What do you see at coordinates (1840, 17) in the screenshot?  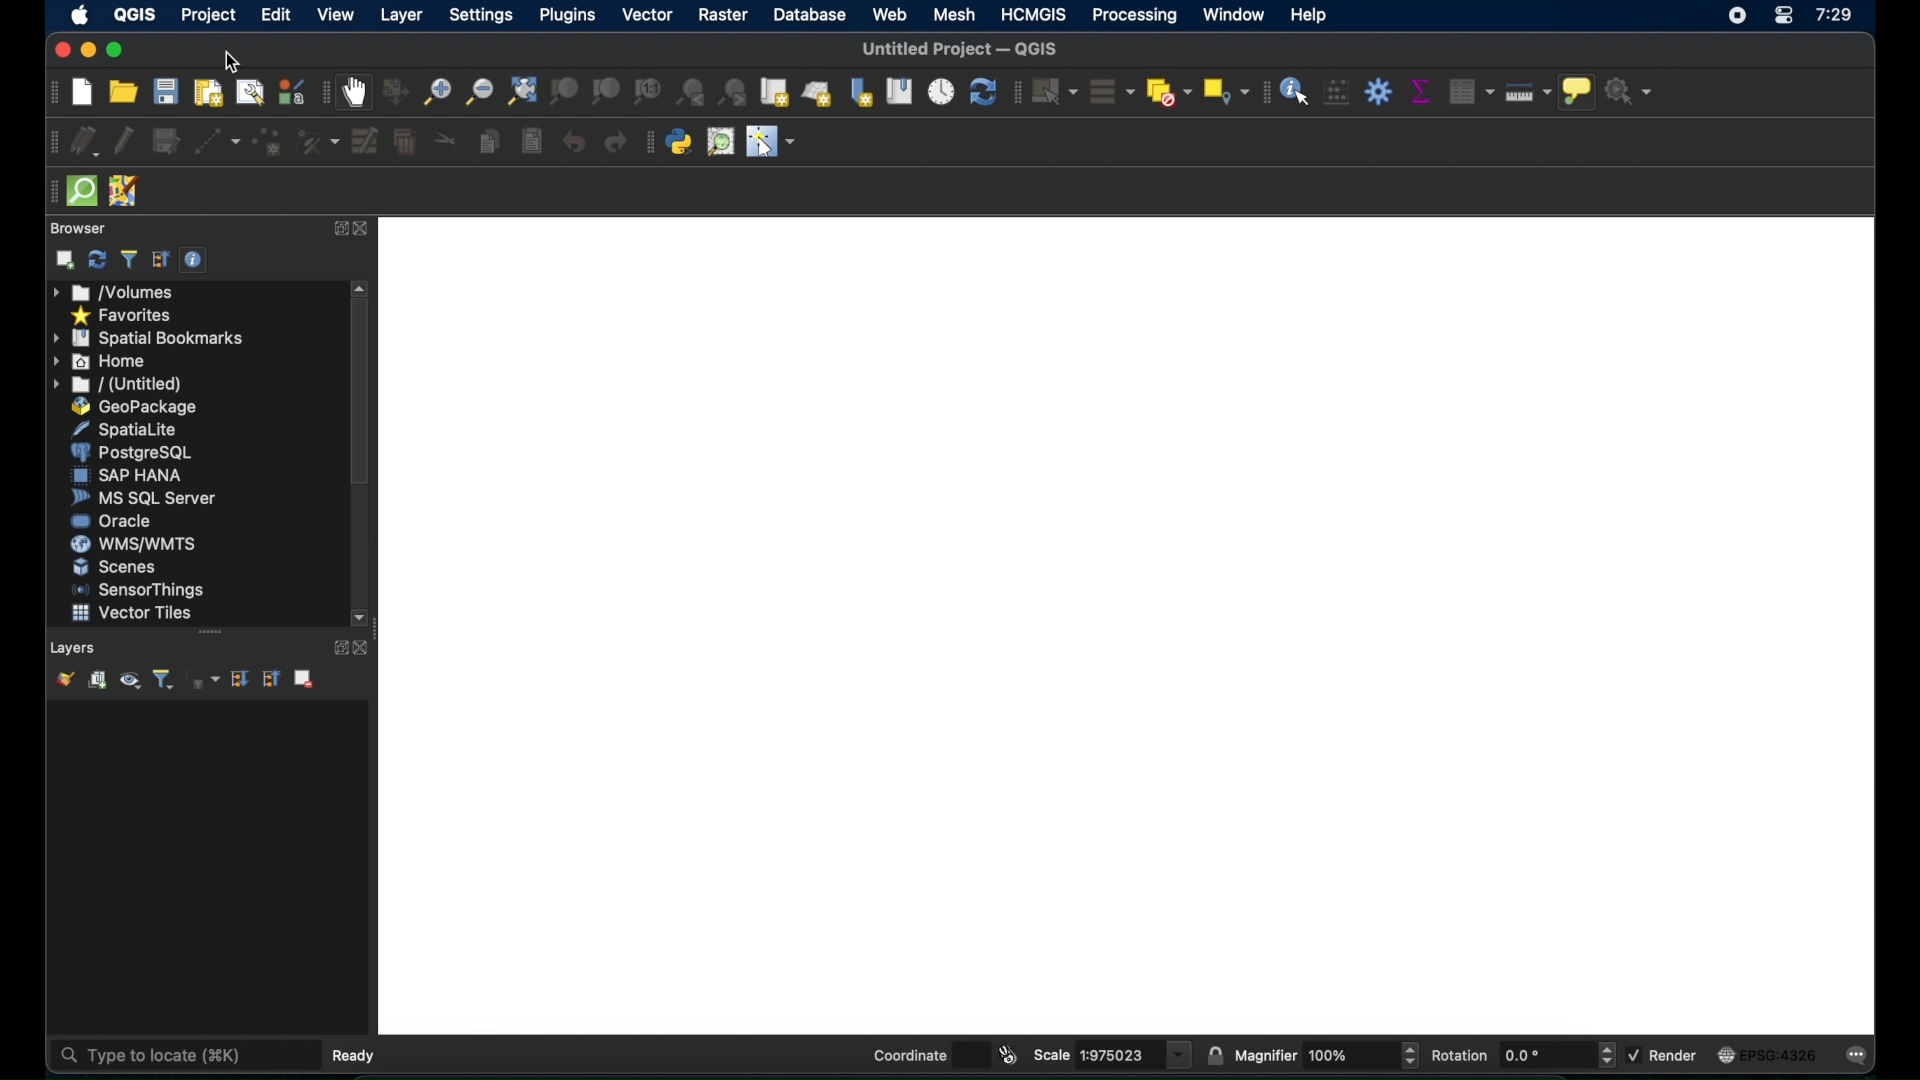 I see `7:29` at bounding box center [1840, 17].